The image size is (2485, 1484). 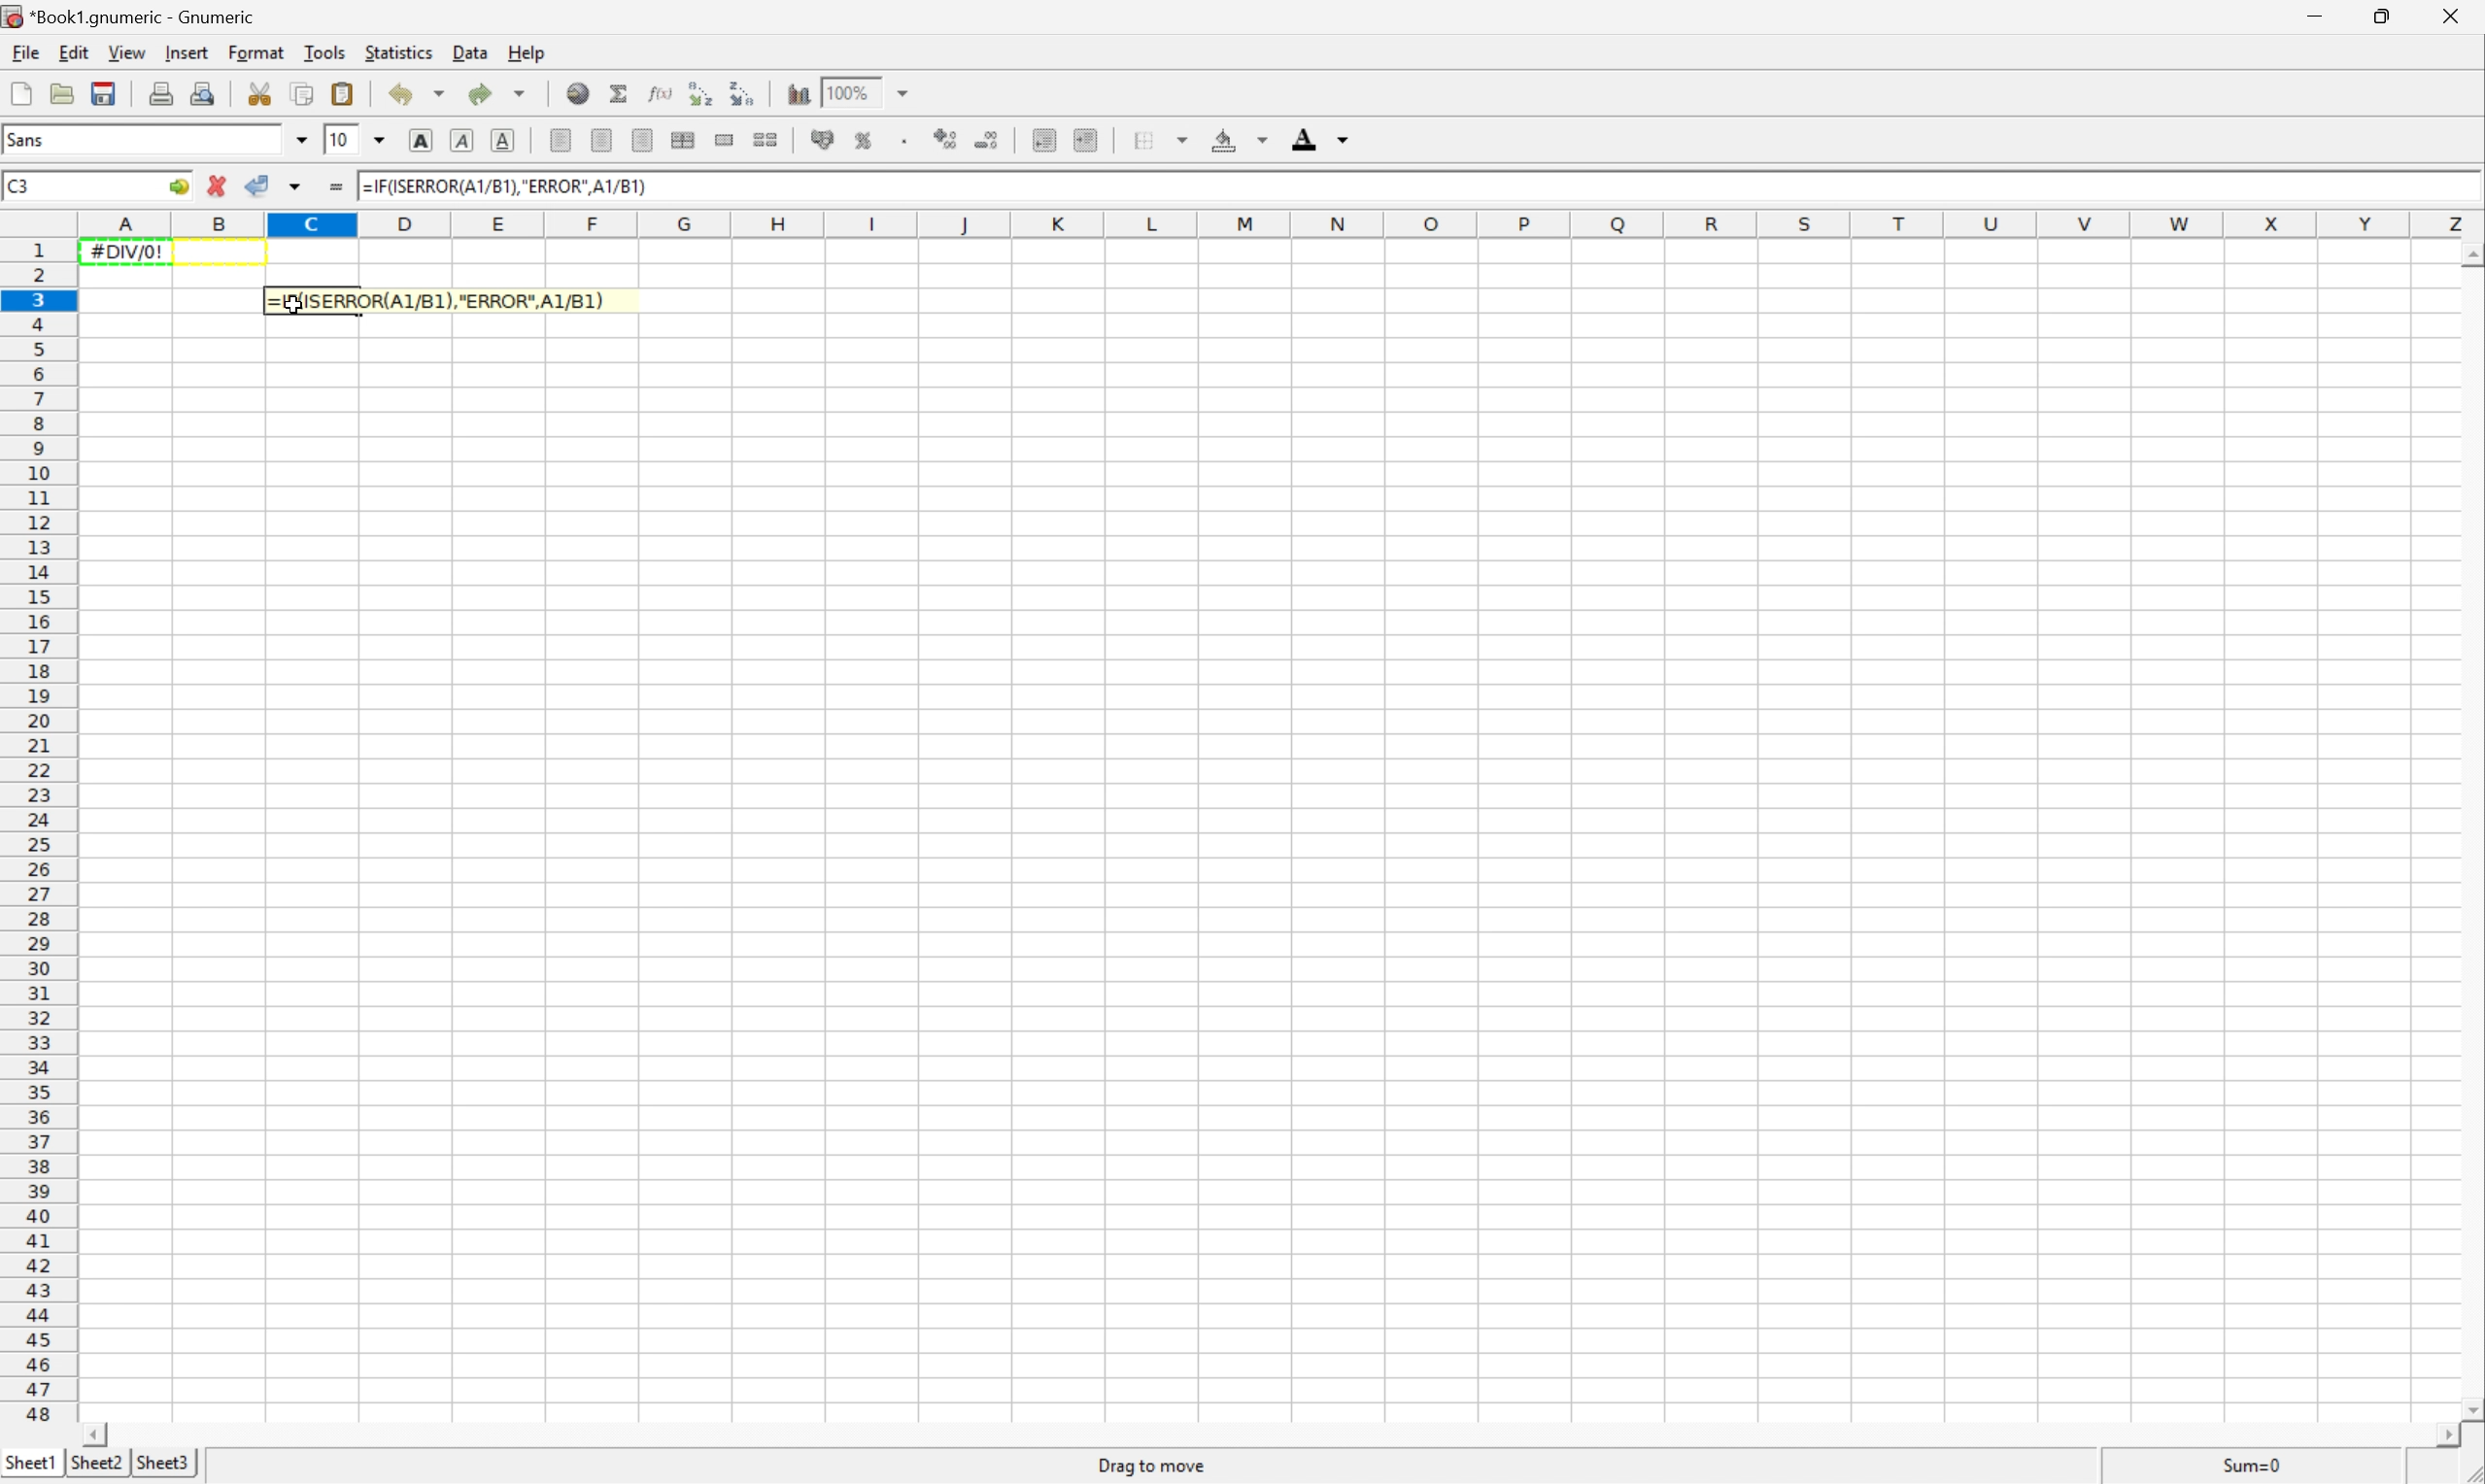 What do you see at coordinates (399, 96) in the screenshot?
I see `Undo` at bounding box center [399, 96].